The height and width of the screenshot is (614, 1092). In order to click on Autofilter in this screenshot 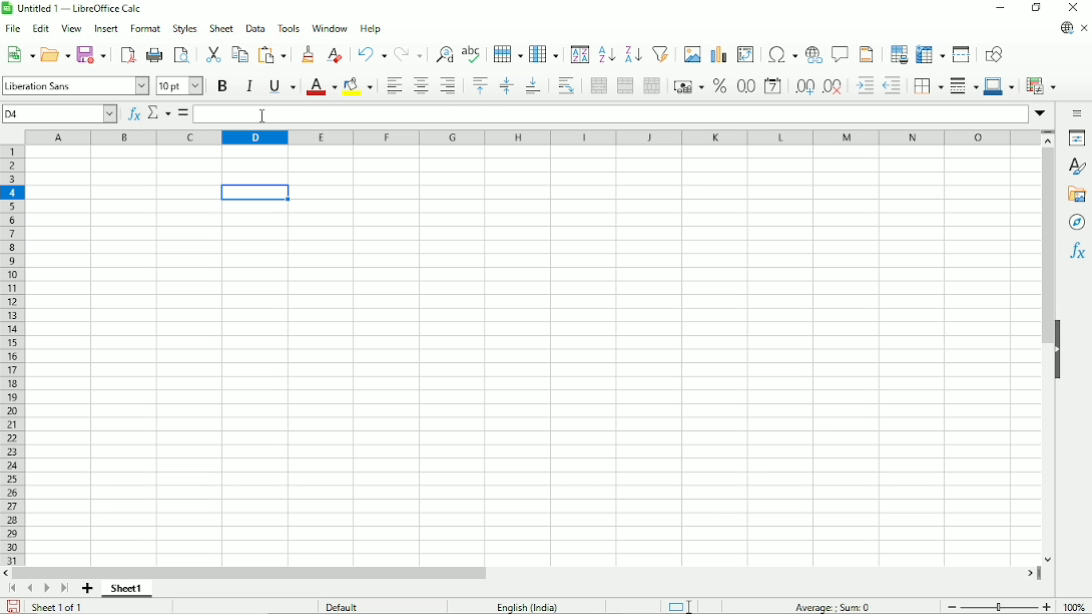, I will do `click(661, 53)`.